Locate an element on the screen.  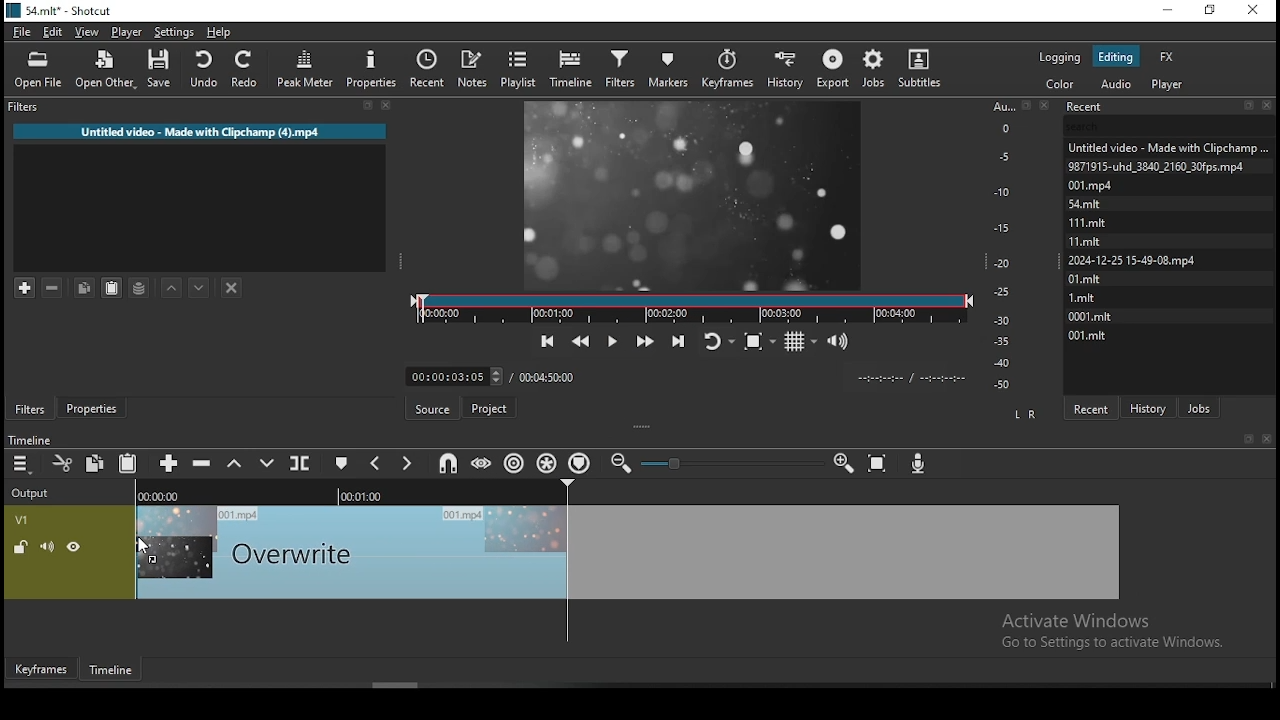
scrub while dragging is located at coordinates (483, 464).